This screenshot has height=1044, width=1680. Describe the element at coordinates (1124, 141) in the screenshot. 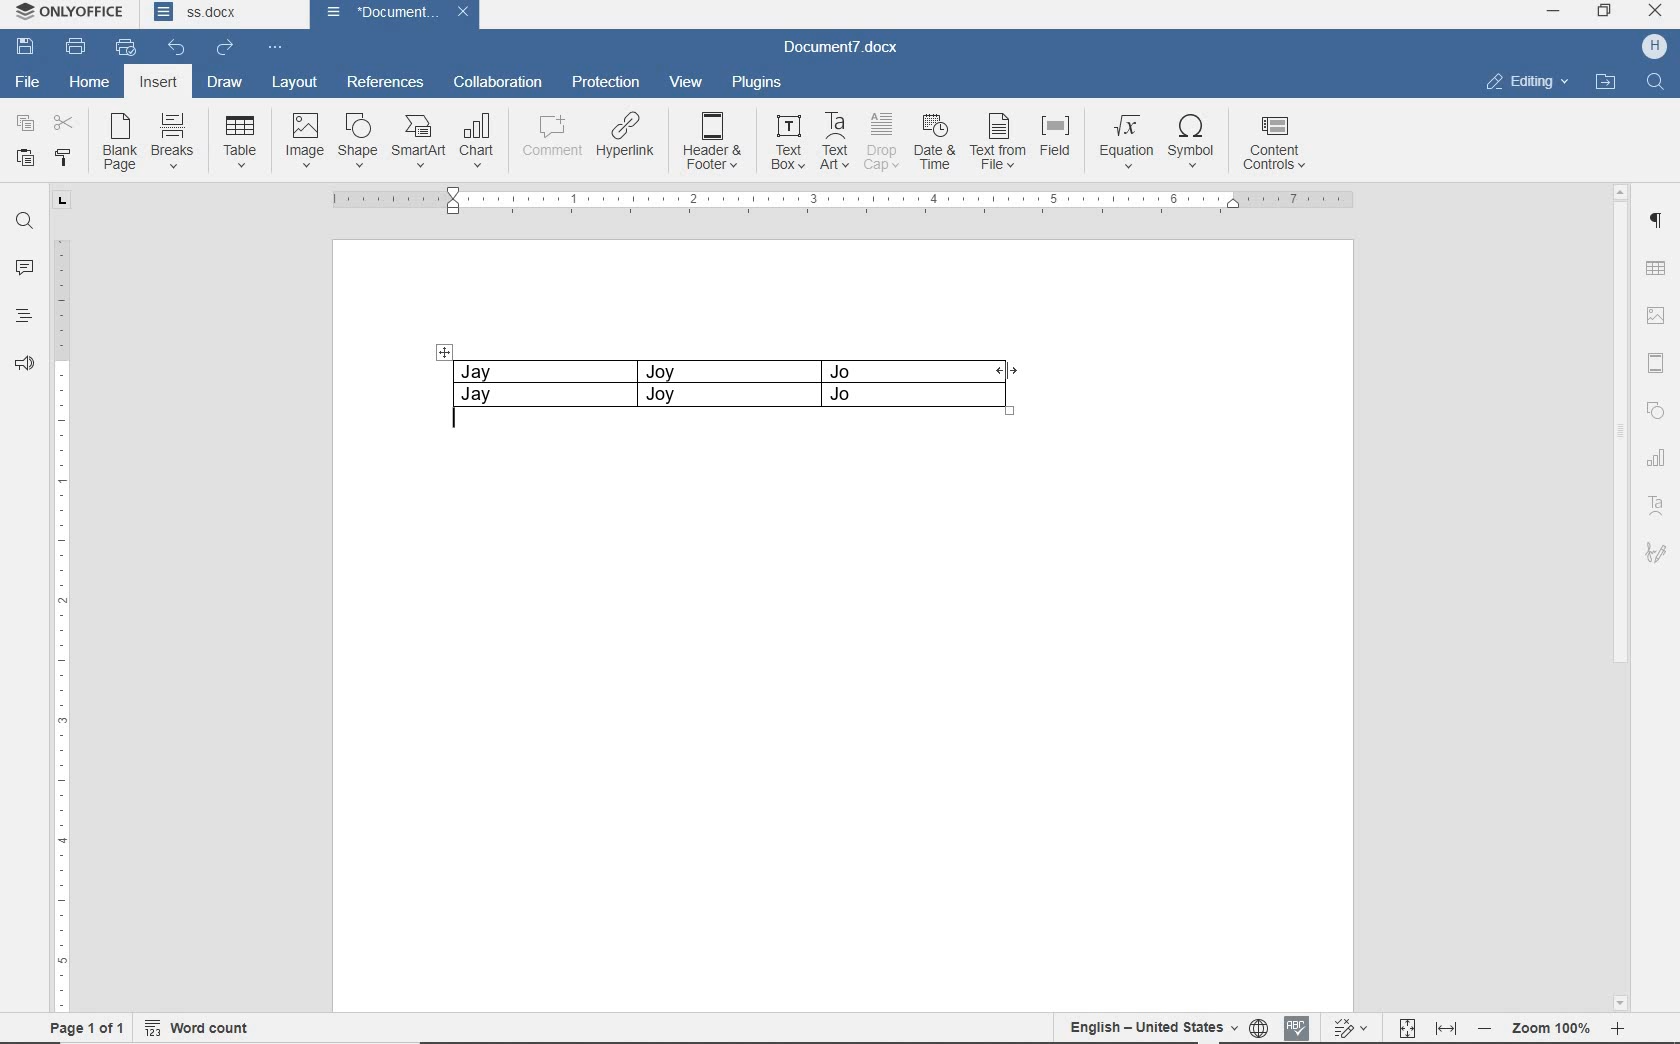

I see `EQUATION` at that location.